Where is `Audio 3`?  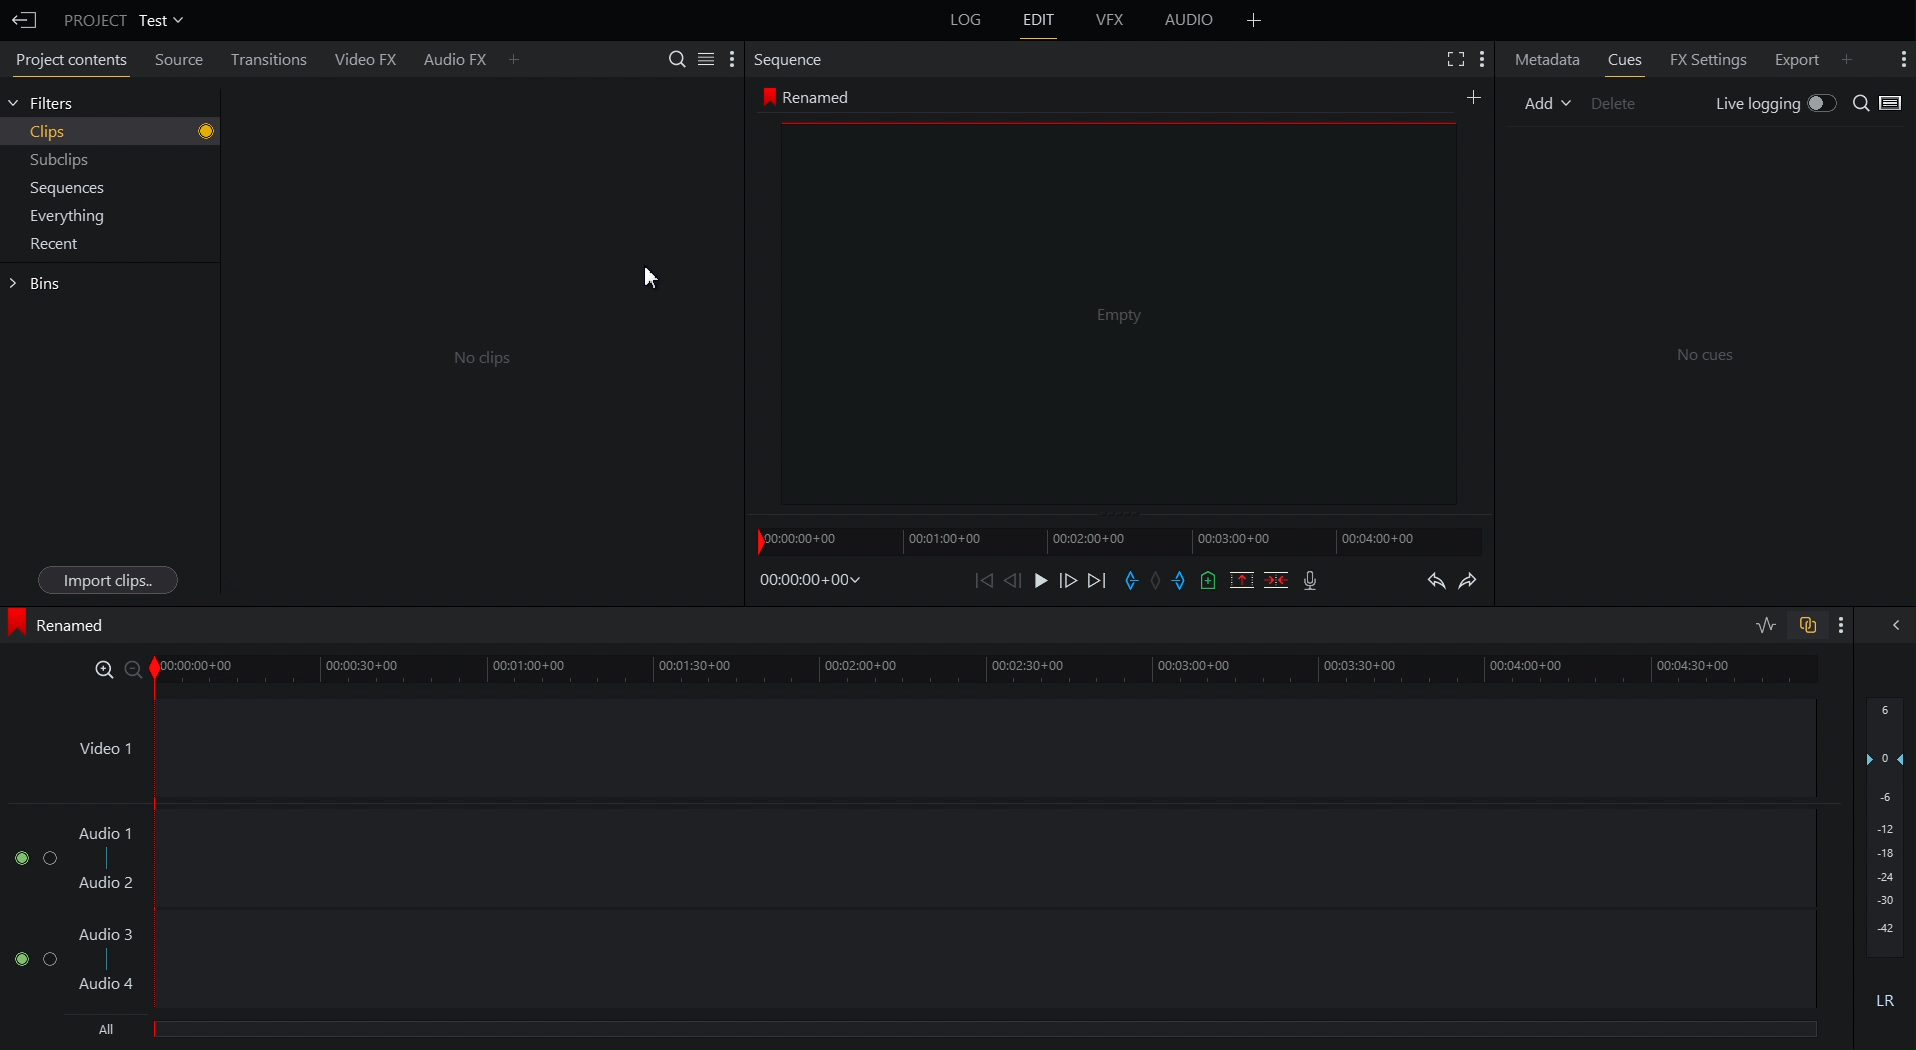 Audio 3 is located at coordinates (110, 934).